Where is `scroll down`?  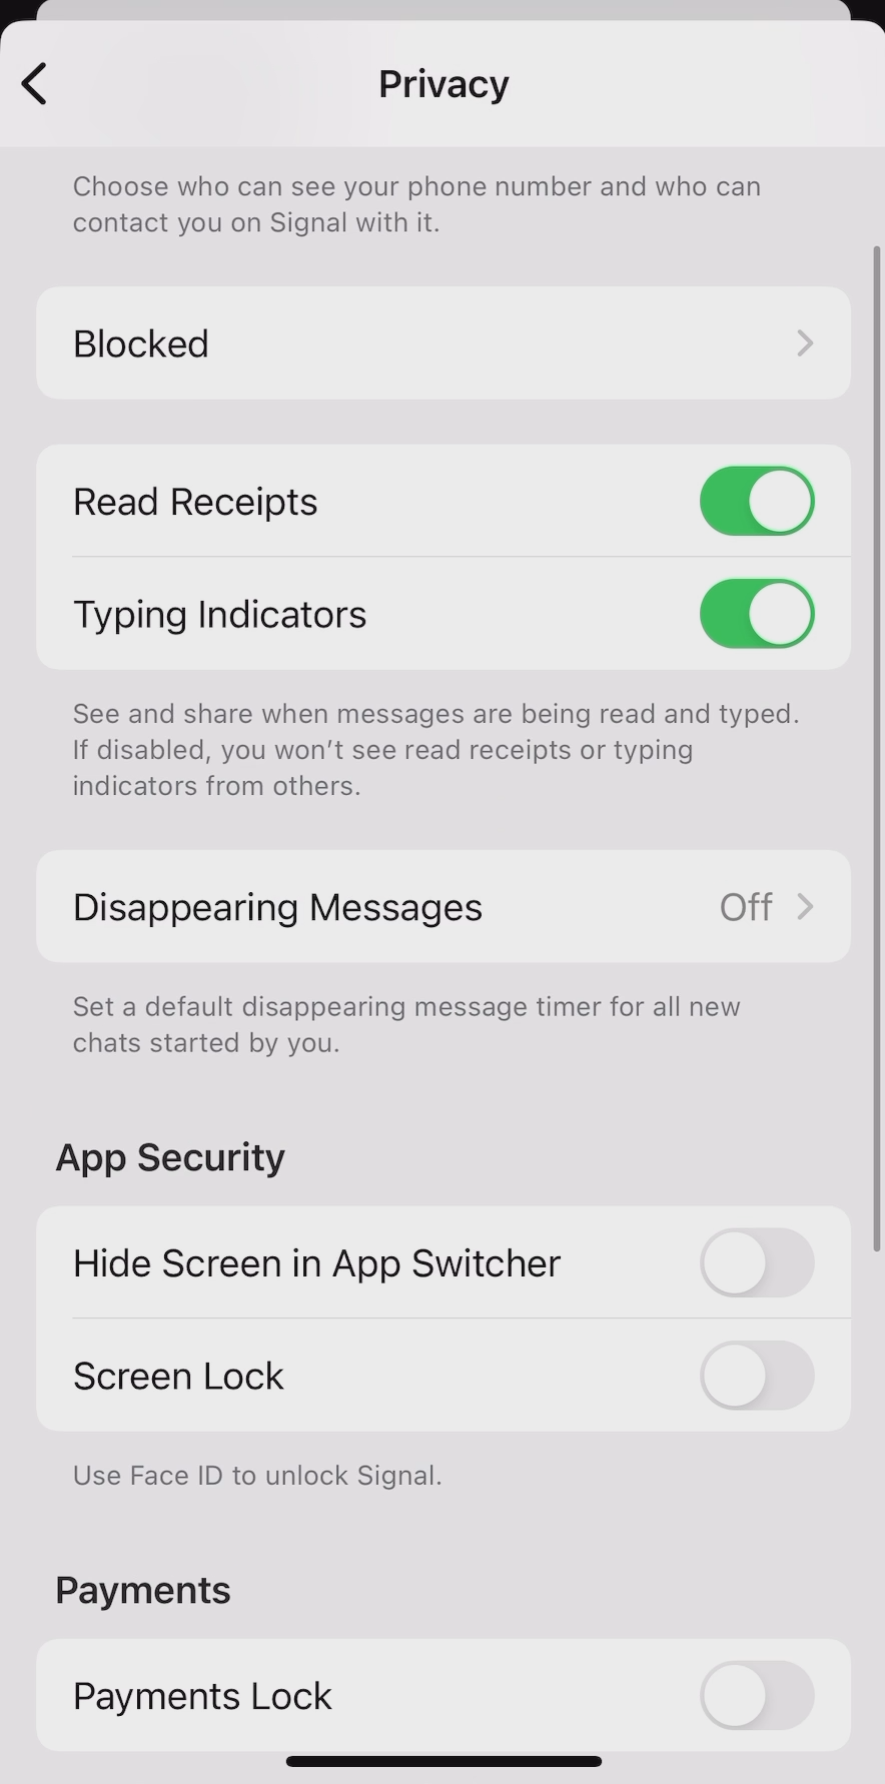 scroll down is located at coordinates (877, 758).